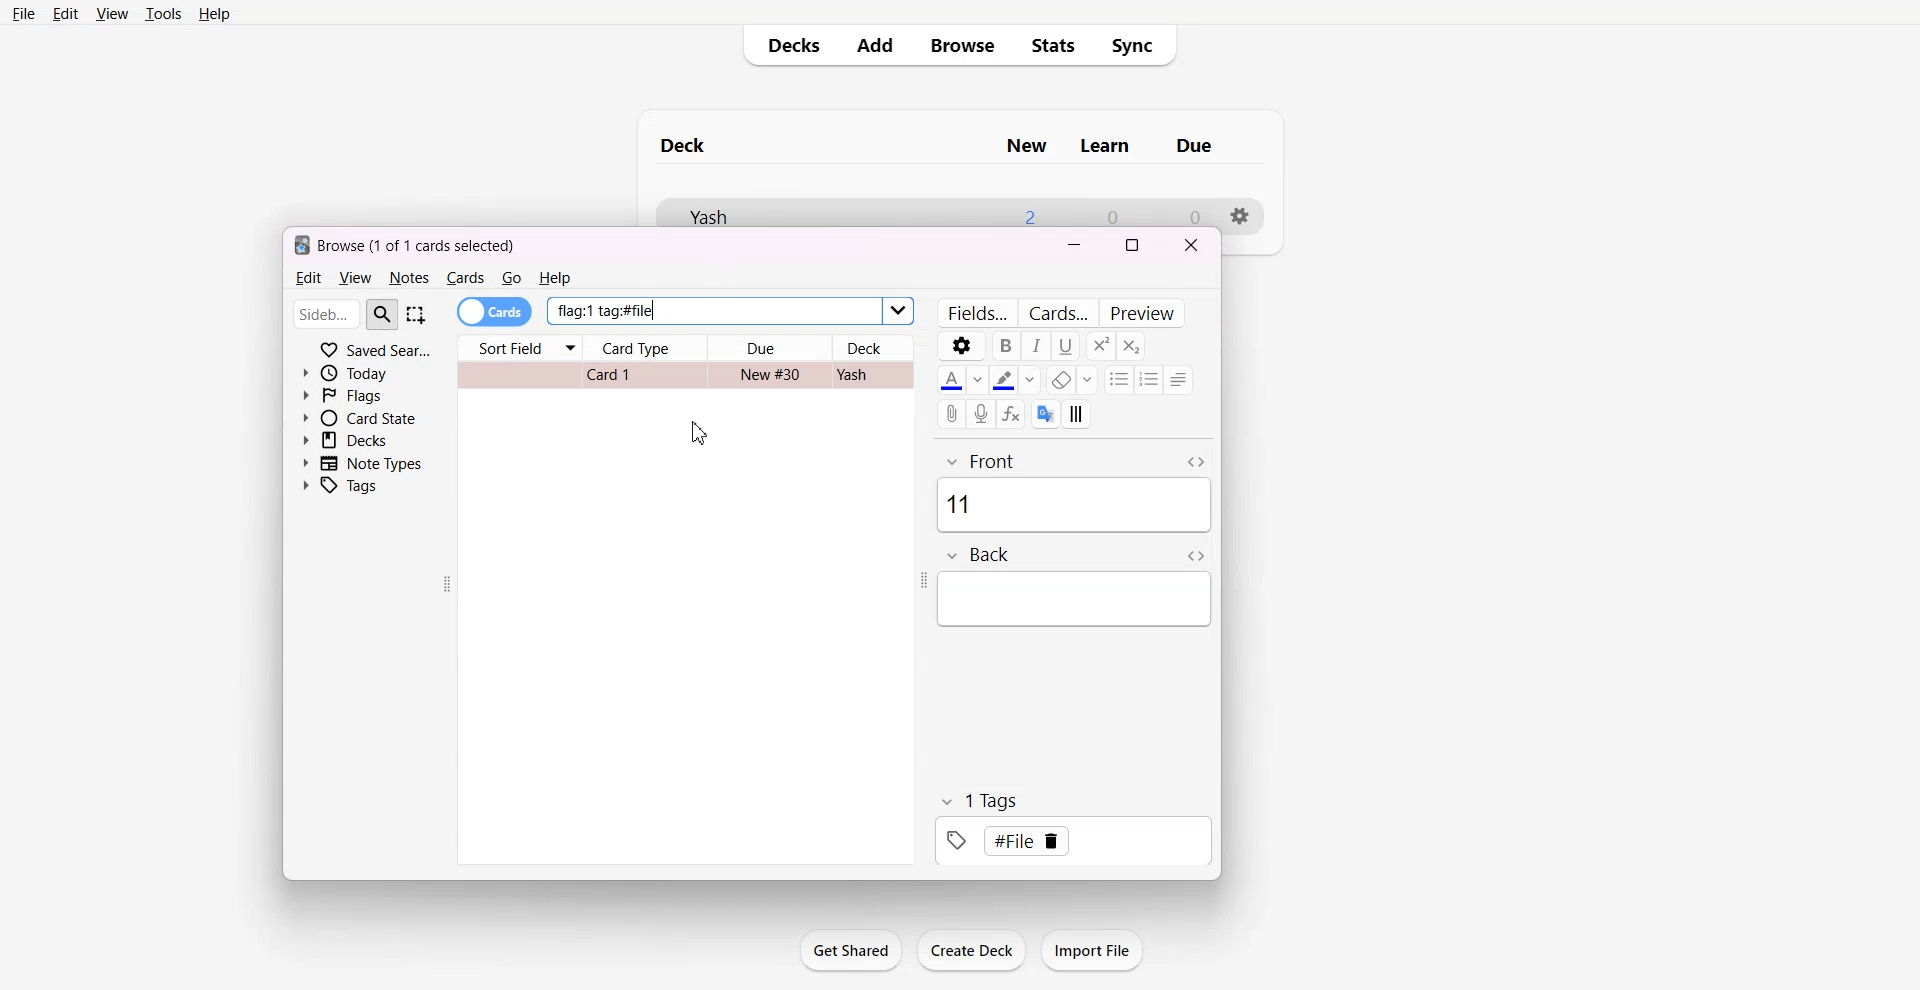 This screenshot has width=1920, height=990. I want to click on Deck, so click(872, 347).